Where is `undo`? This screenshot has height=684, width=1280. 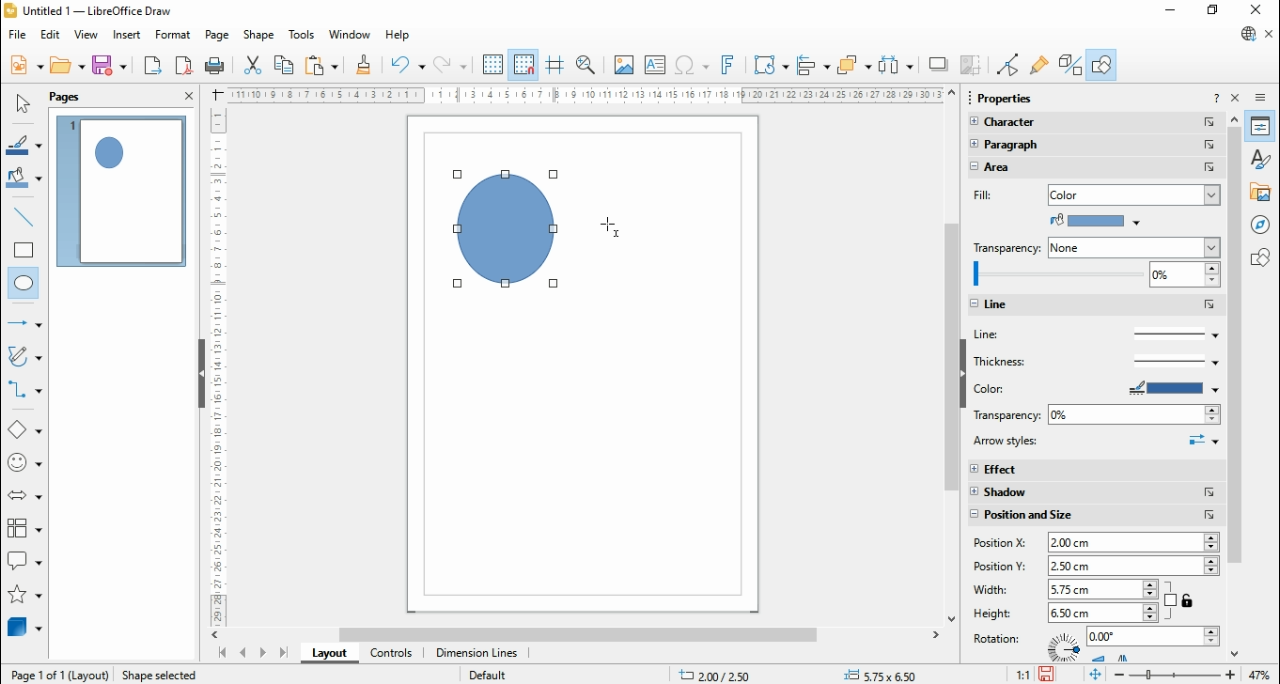
undo is located at coordinates (408, 65).